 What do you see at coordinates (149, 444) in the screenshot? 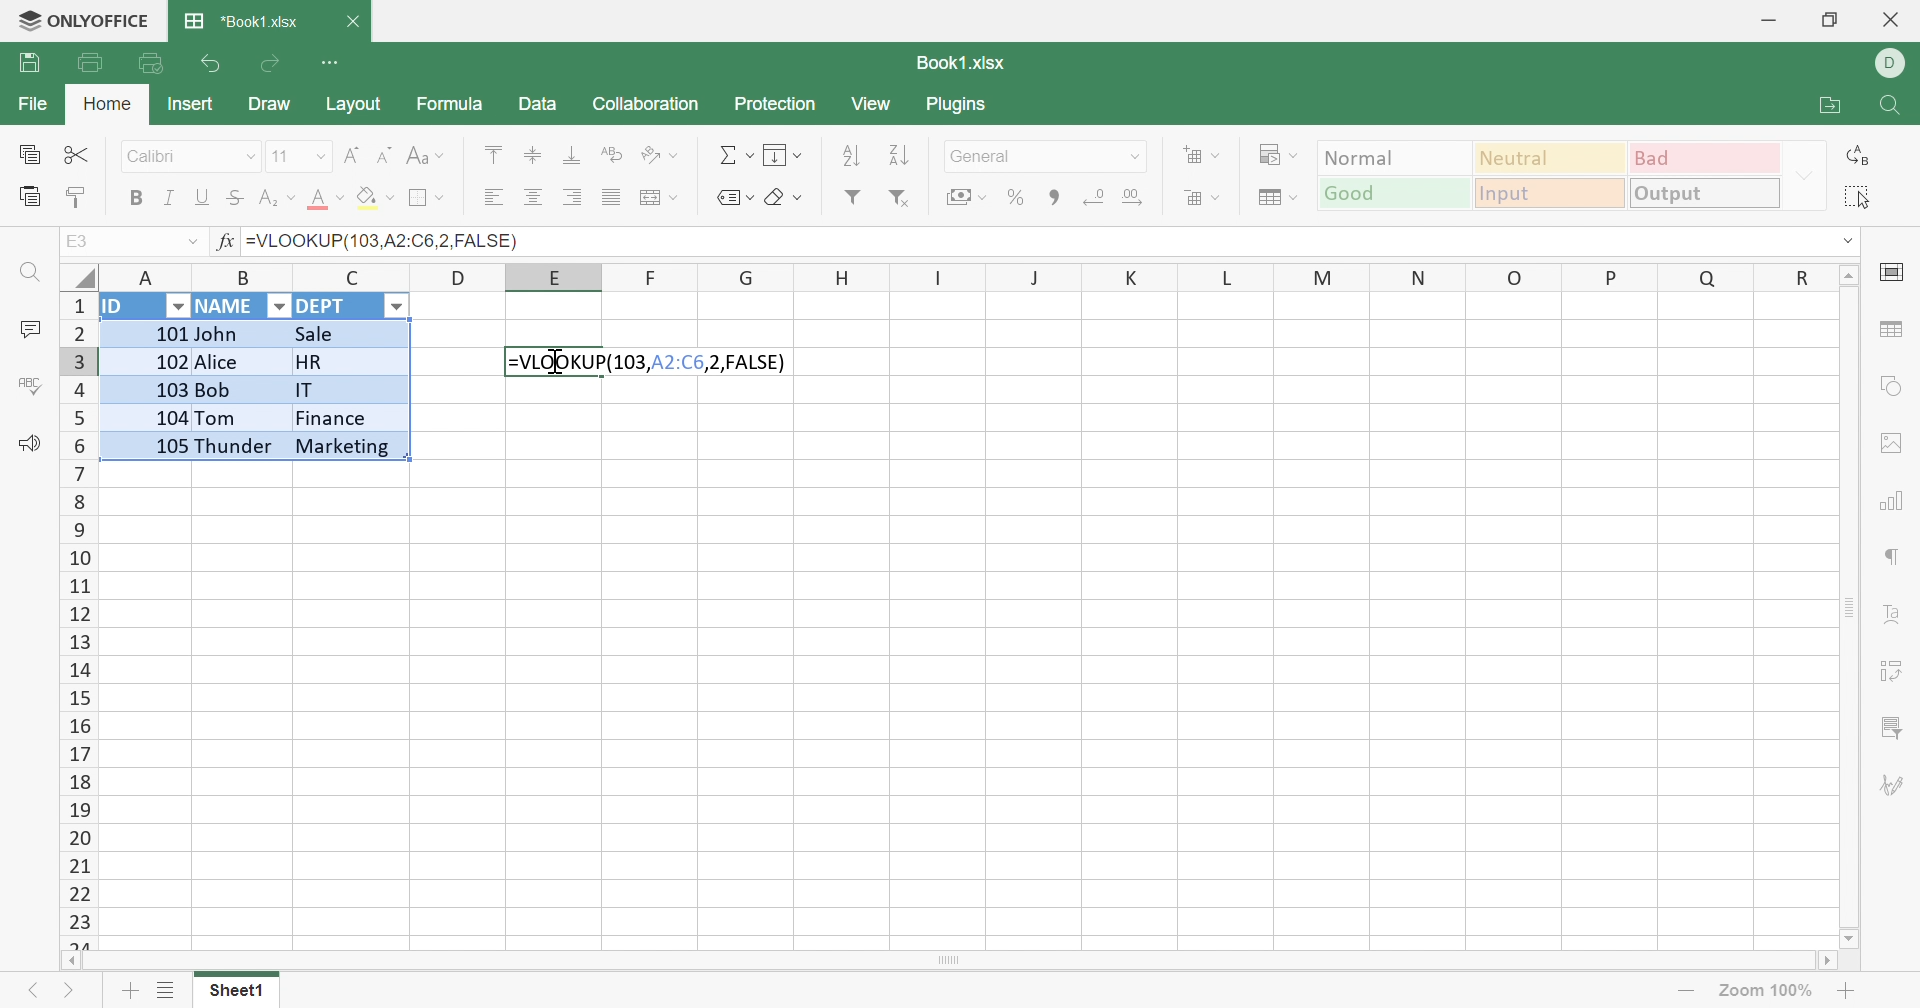
I see `105` at bounding box center [149, 444].